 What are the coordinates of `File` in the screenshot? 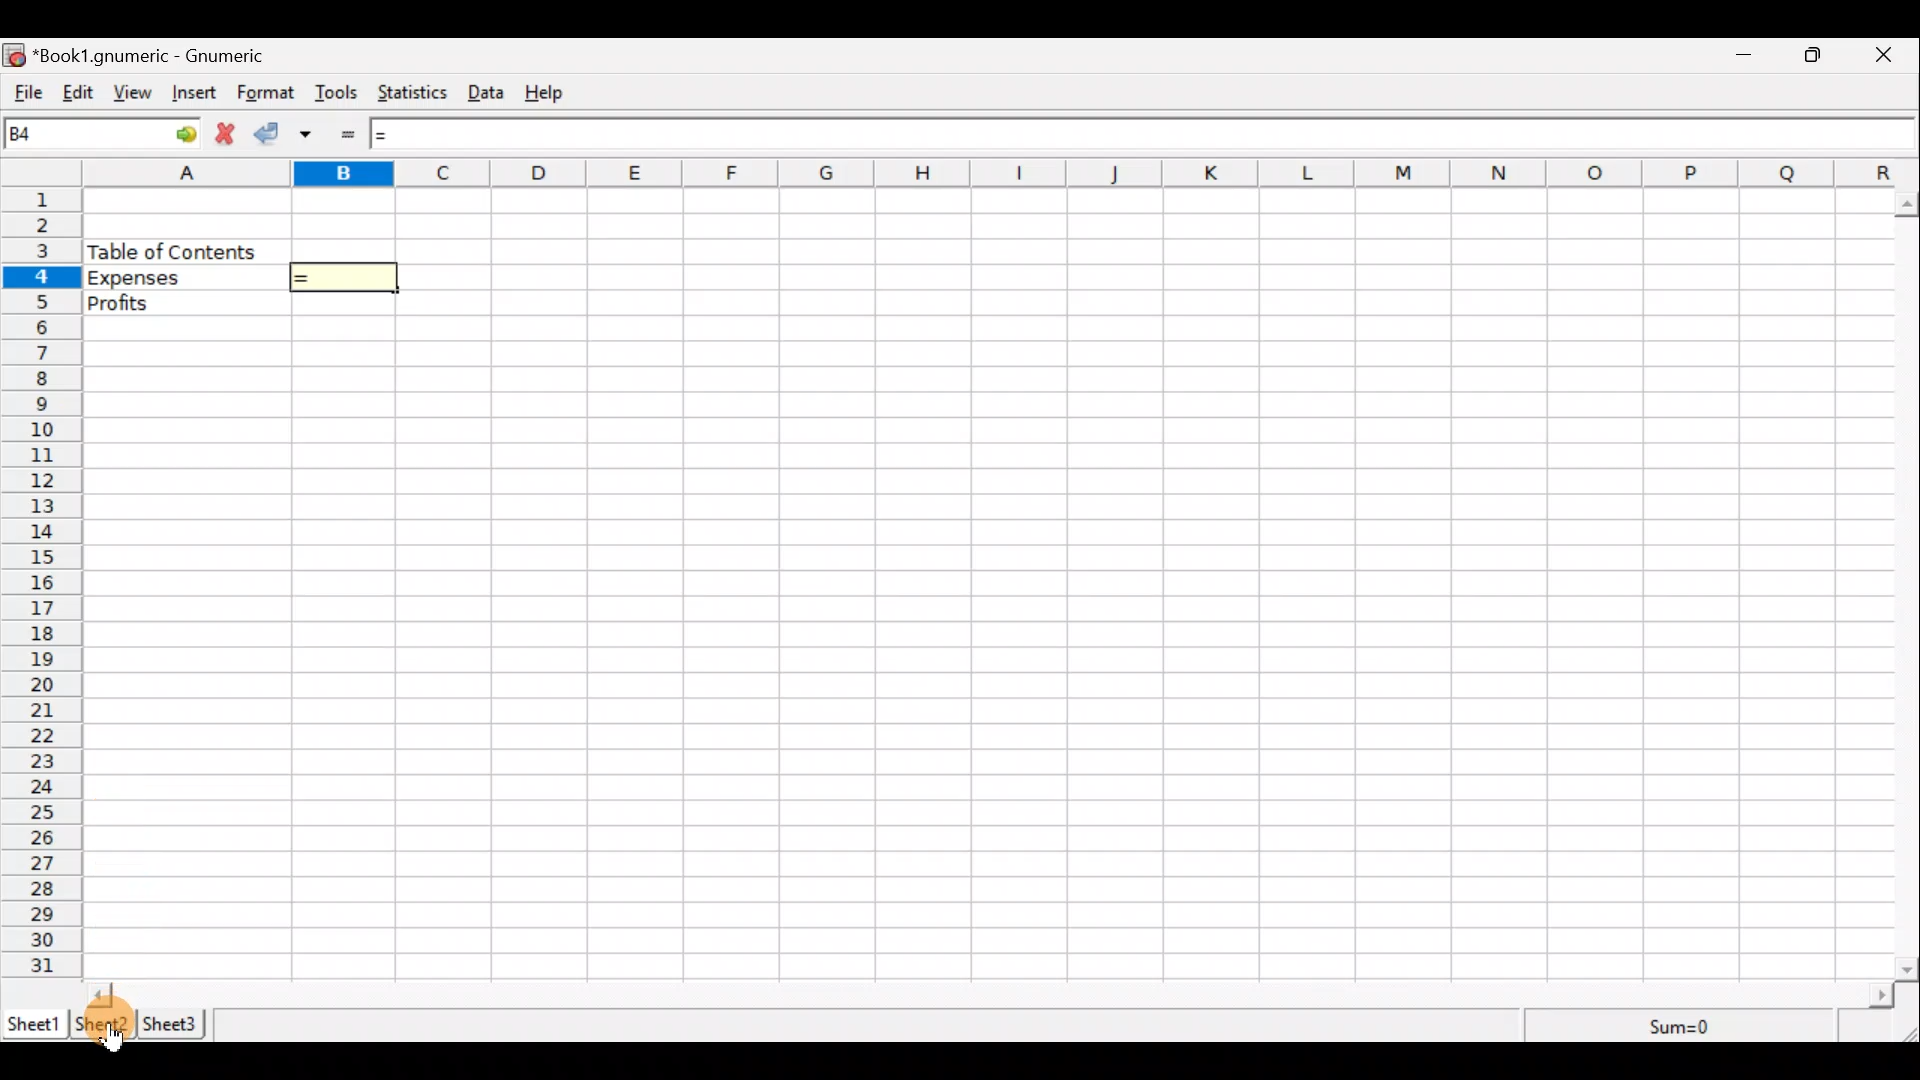 It's located at (25, 93).